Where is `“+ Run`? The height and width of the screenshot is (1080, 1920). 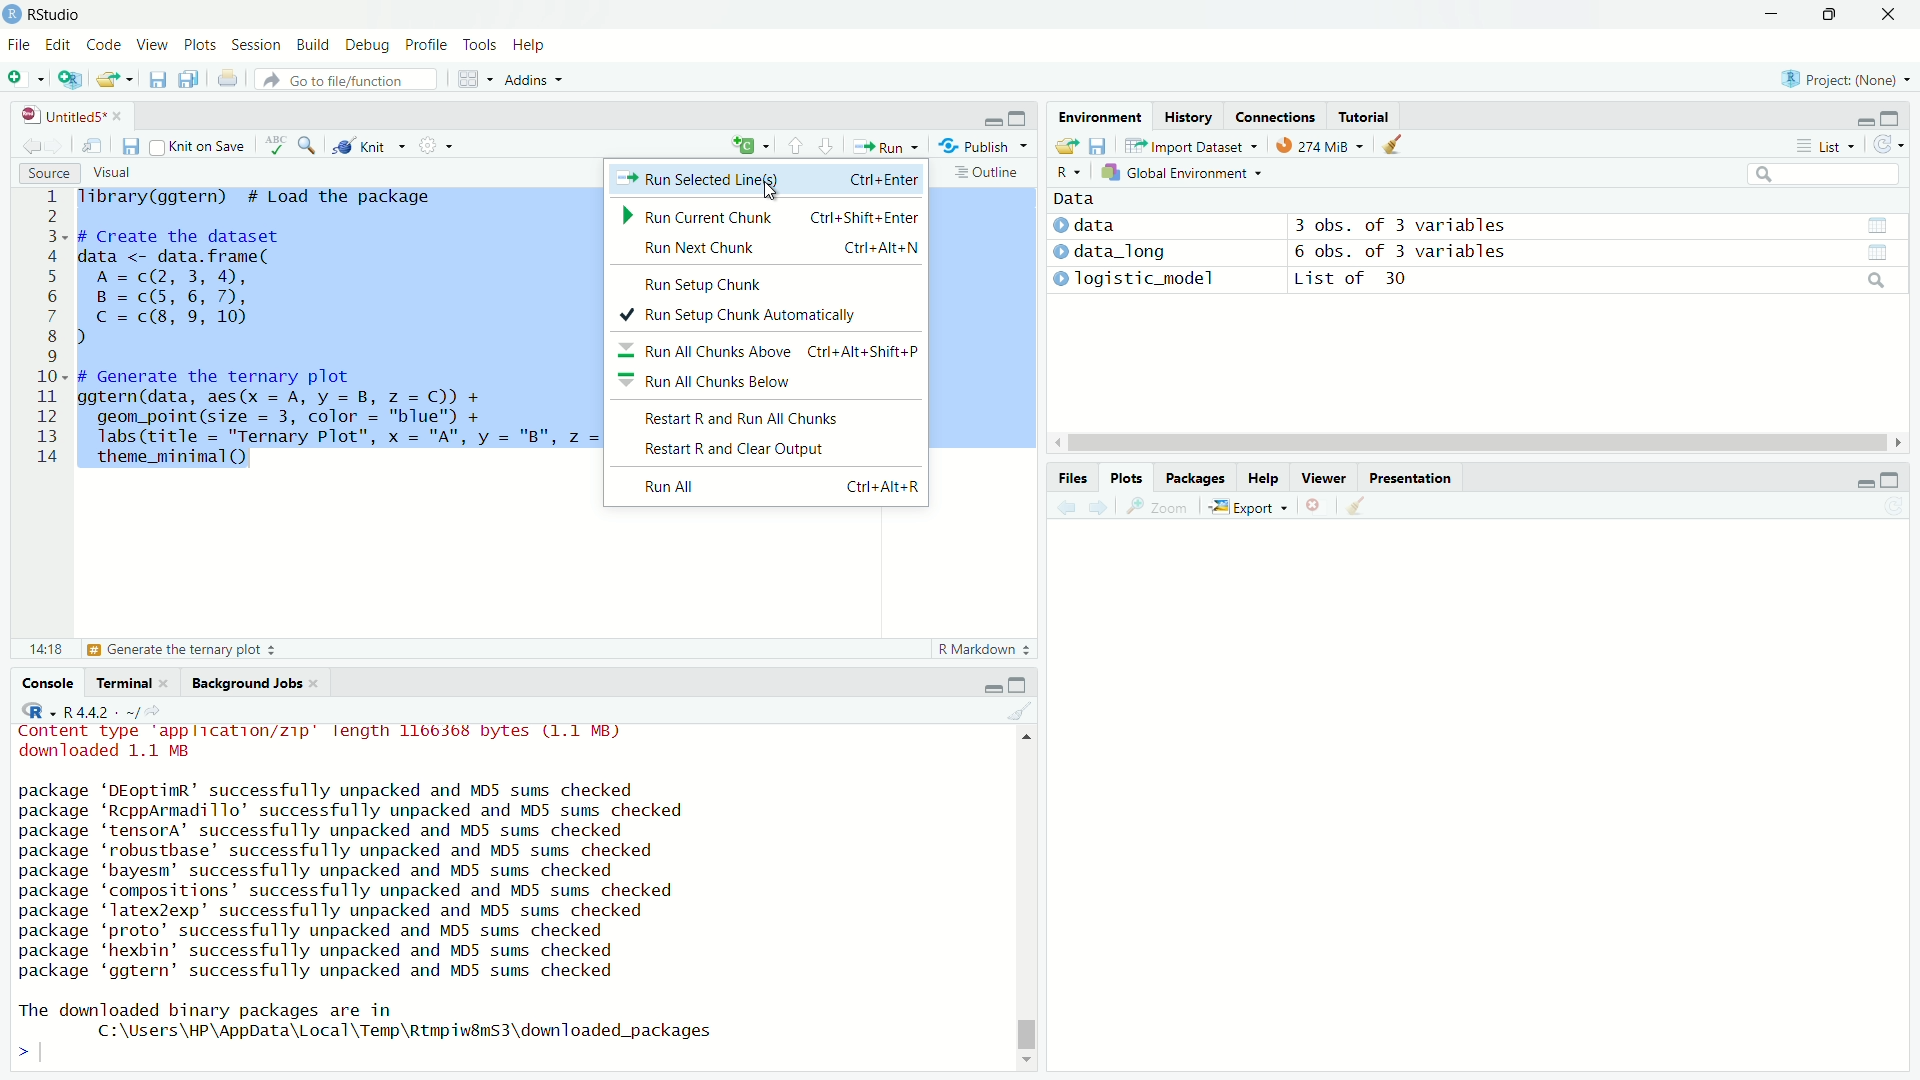
“+ Run is located at coordinates (892, 146).